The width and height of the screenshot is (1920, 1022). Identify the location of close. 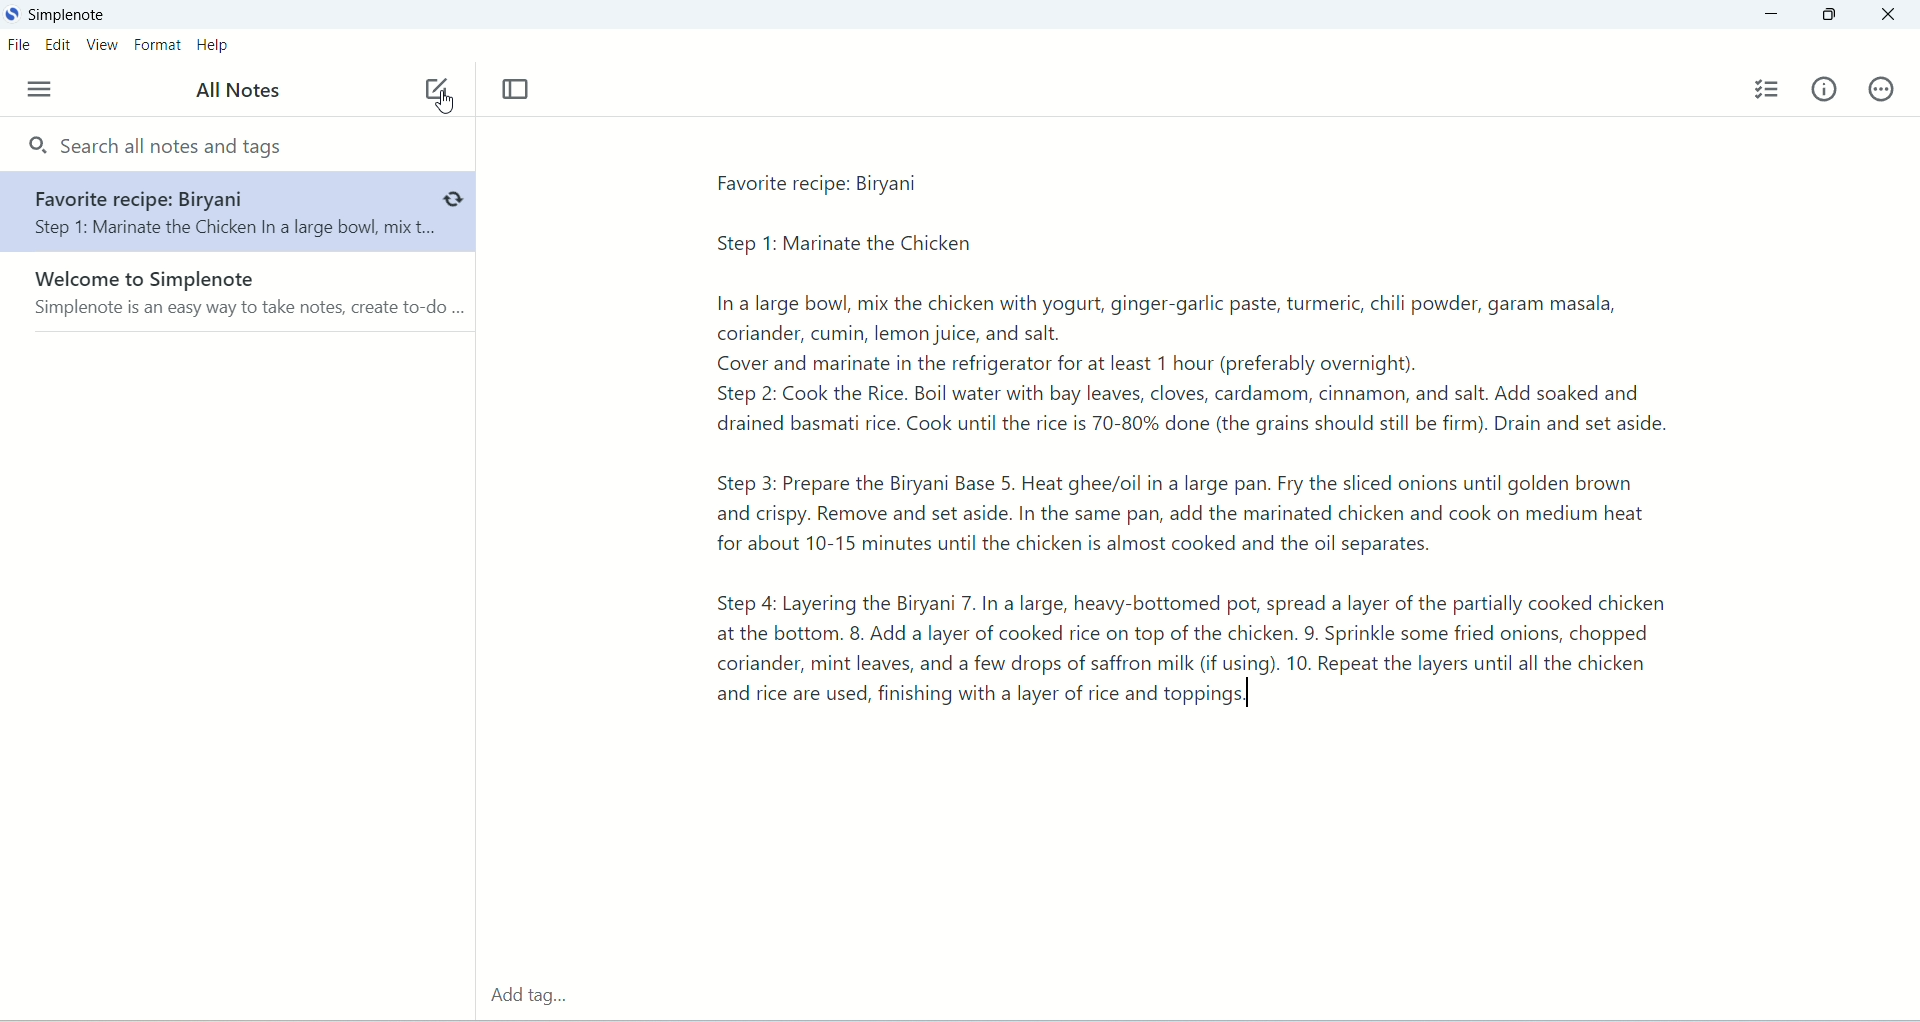
(1898, 16).